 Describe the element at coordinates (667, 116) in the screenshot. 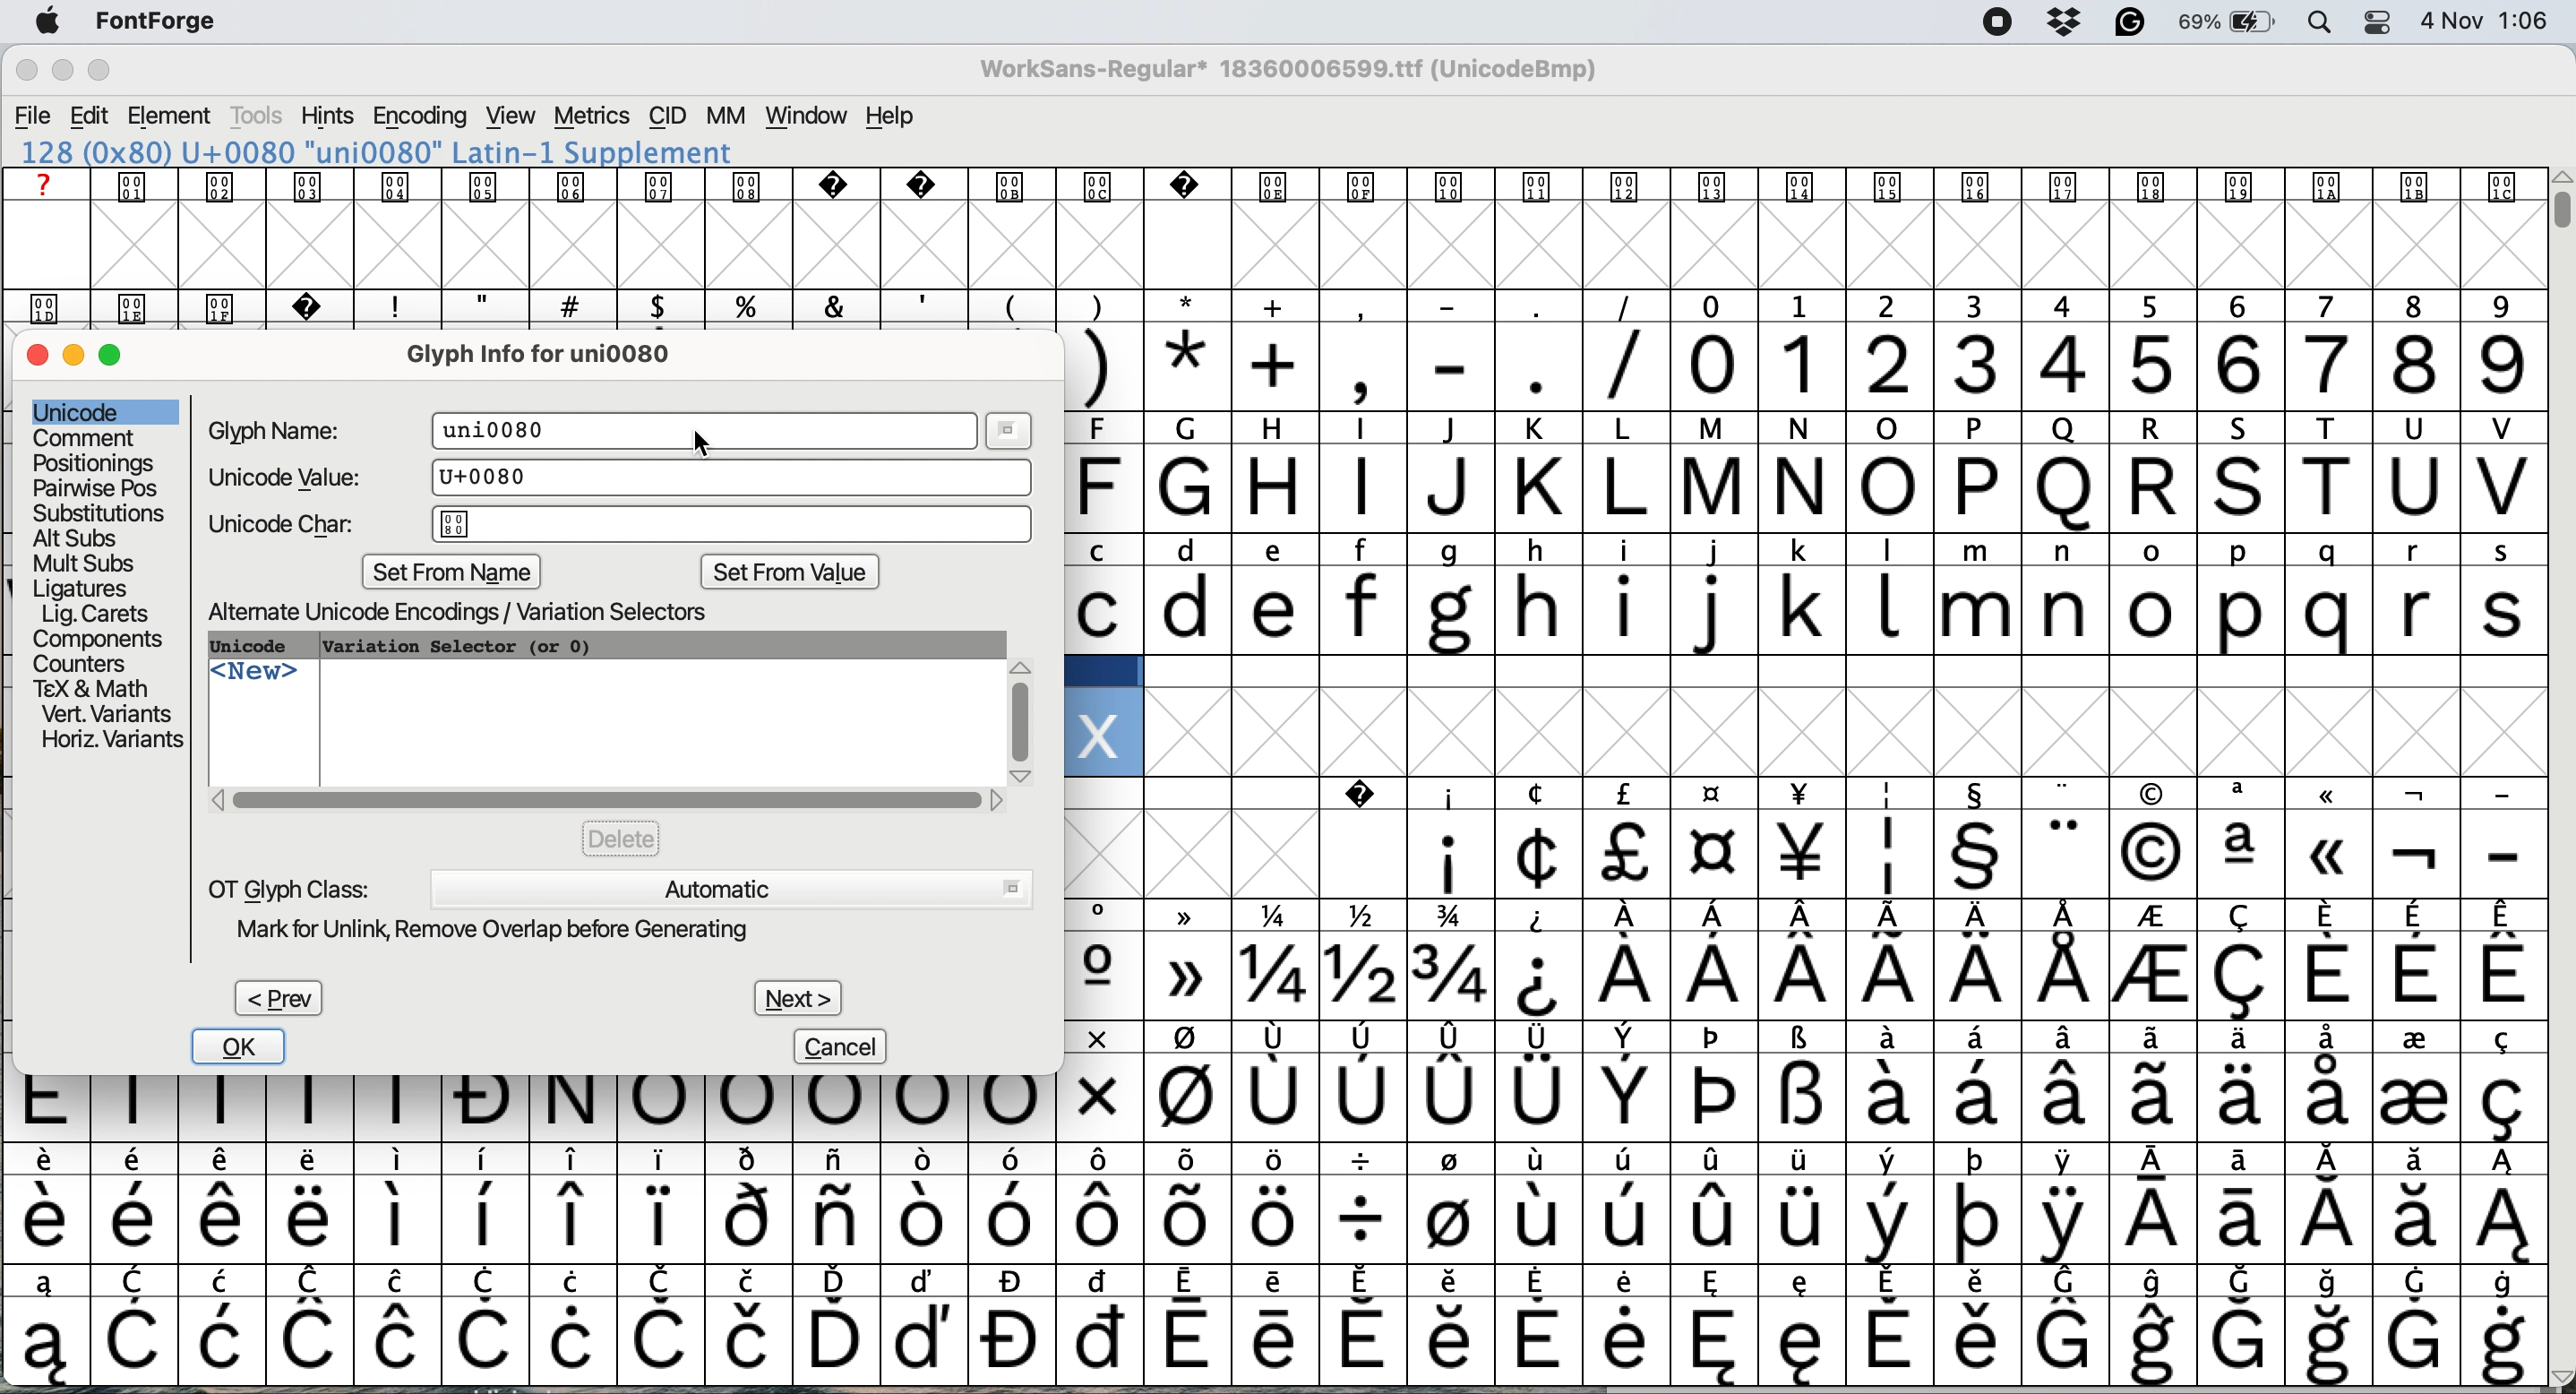

I see `cid` at that location.